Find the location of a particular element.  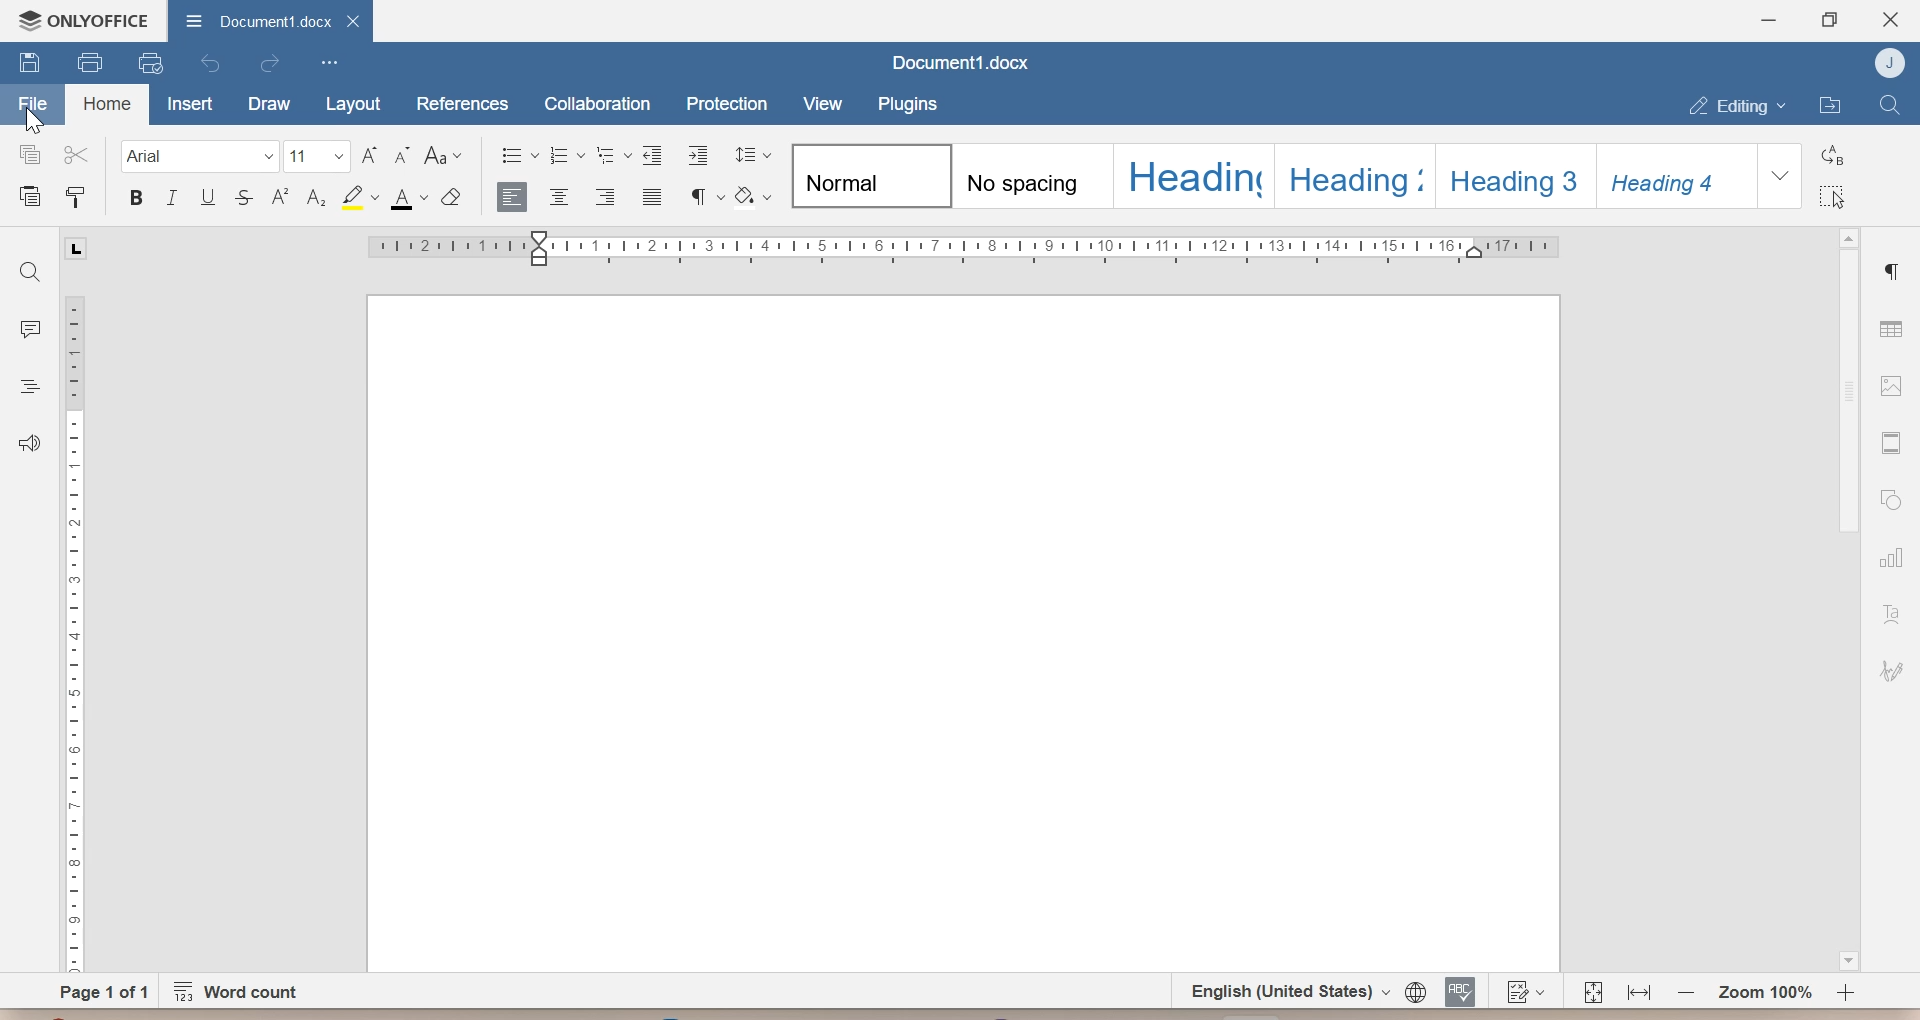

Plugins is located at coordinates (906, 103).